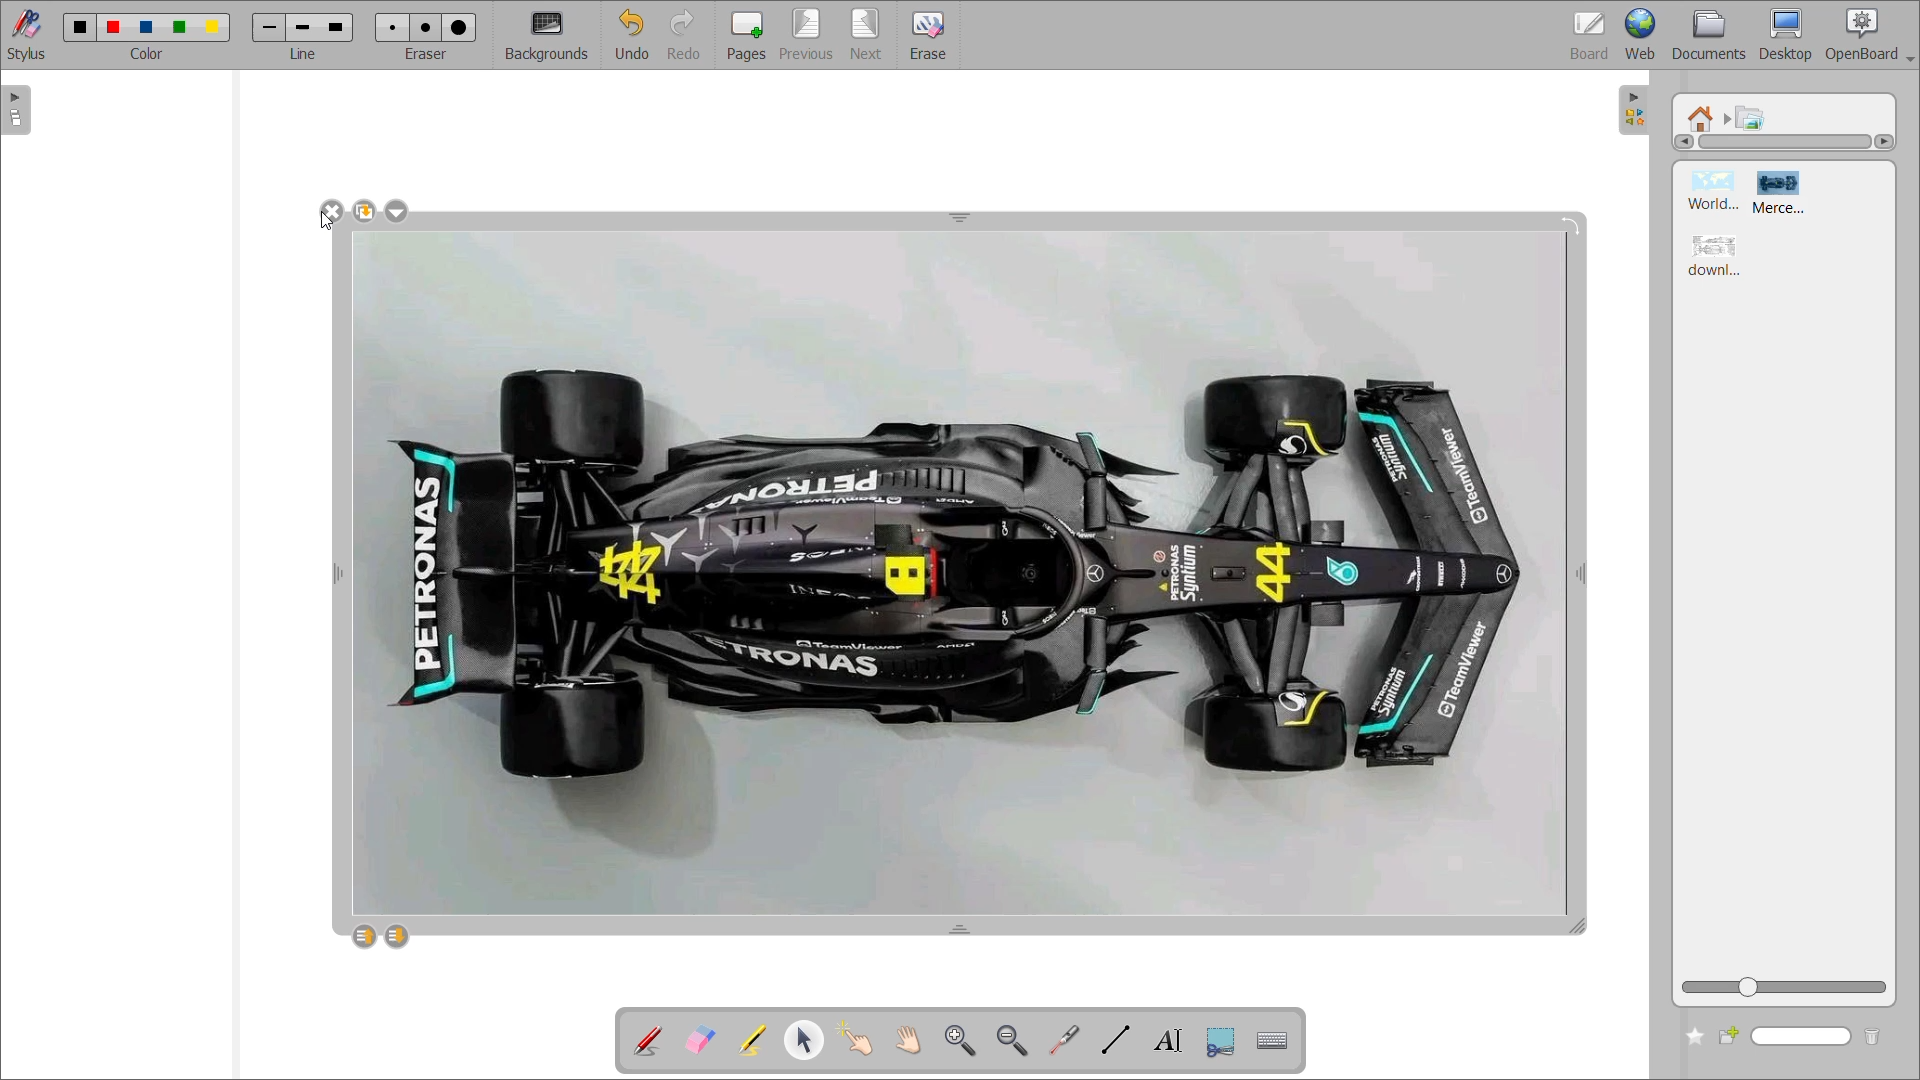 The height and width of the screenshot is (1080, 1920). I want to click on image 2, so click(1787, 193).